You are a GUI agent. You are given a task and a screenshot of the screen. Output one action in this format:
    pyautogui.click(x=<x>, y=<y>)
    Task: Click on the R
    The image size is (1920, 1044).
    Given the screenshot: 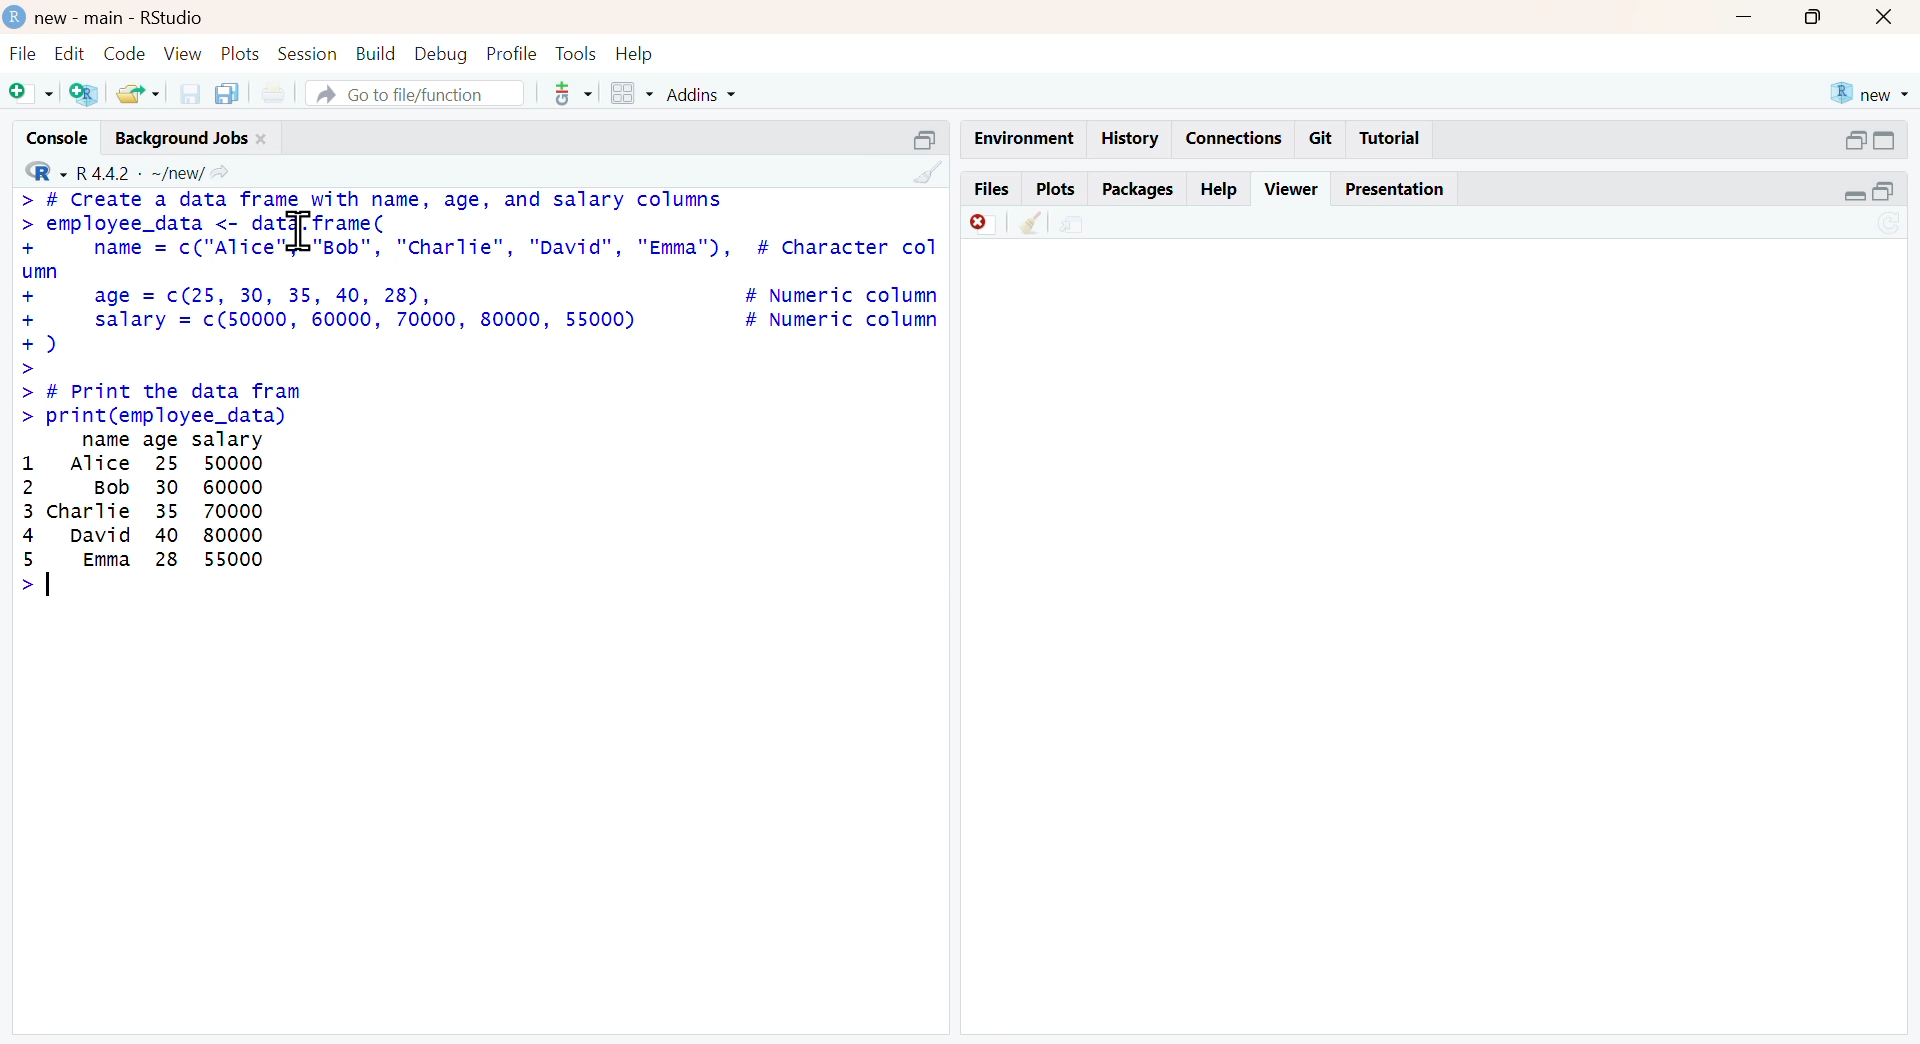 What is the action you would take?
    pyautogui.click(x=37, y=172)
    